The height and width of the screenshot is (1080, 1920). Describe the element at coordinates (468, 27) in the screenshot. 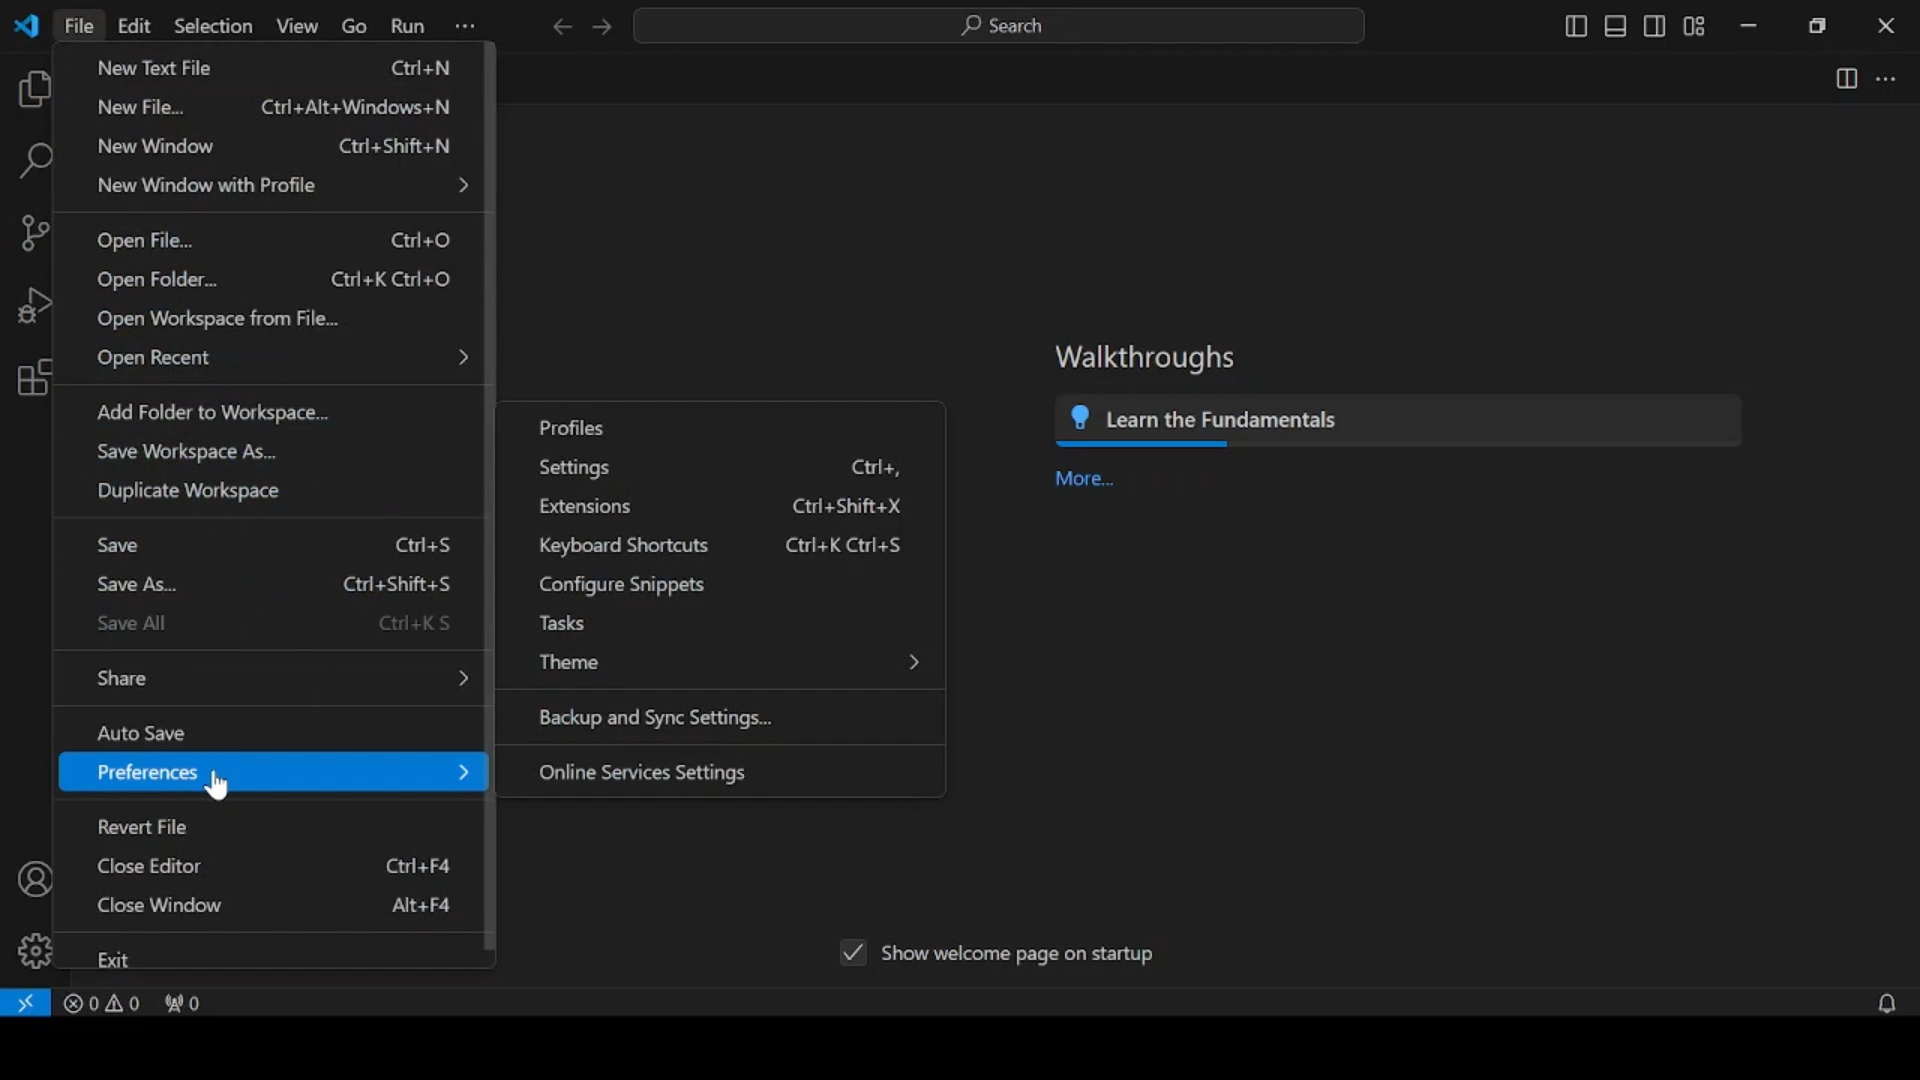

I see `more options` at that location.